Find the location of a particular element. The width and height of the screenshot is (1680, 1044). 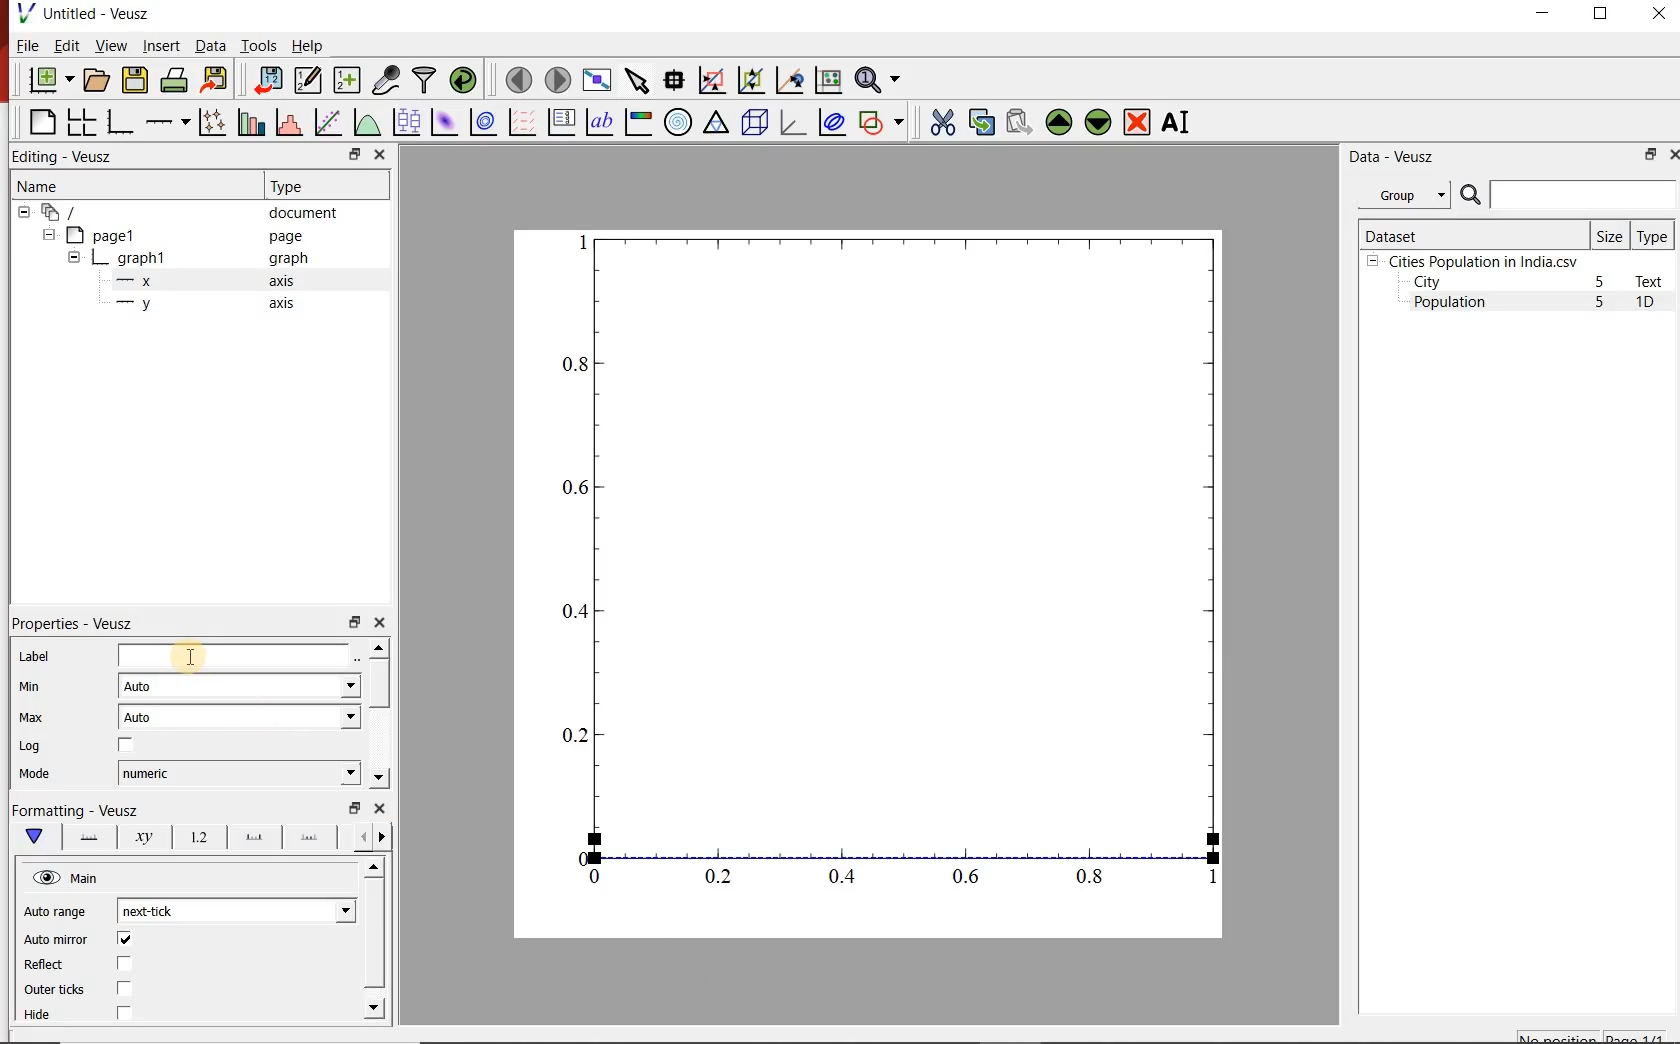

Data is located at coordinates (210, 47).